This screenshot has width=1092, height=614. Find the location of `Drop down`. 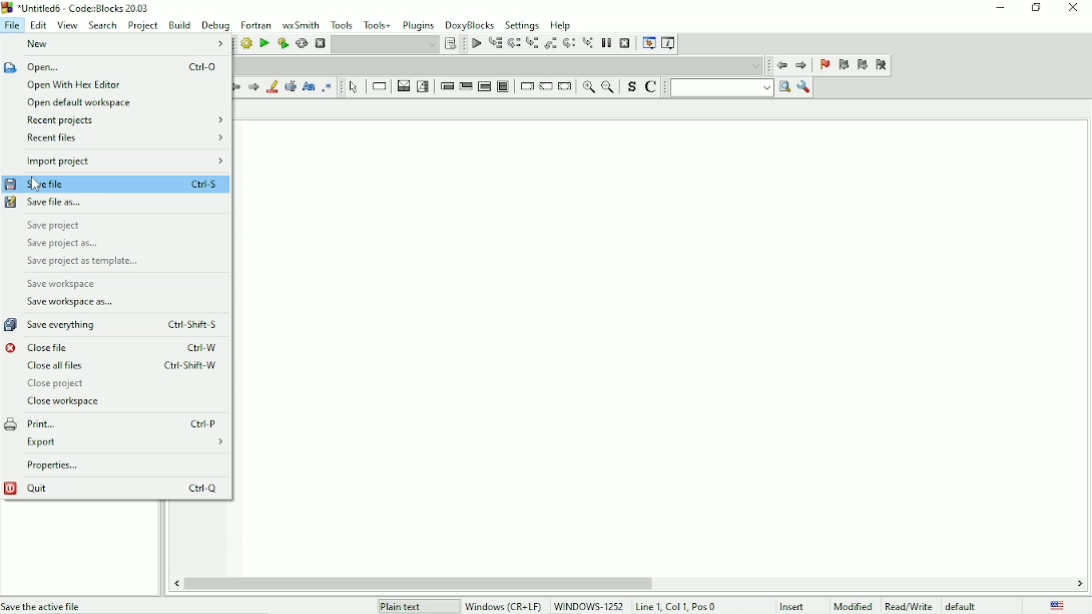

Drop down is located at coordinates (498, 65).